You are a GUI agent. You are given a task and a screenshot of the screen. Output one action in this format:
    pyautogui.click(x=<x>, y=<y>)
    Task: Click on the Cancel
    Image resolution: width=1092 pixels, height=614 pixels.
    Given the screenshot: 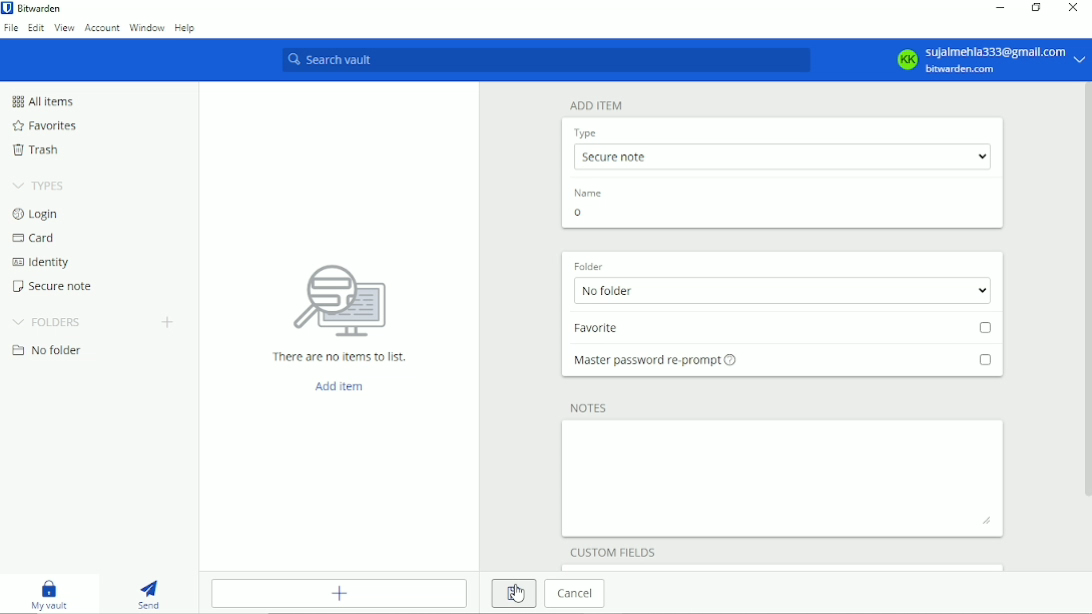 What is the action you would take?
    pyautogui.click(x=578, y=594)
    